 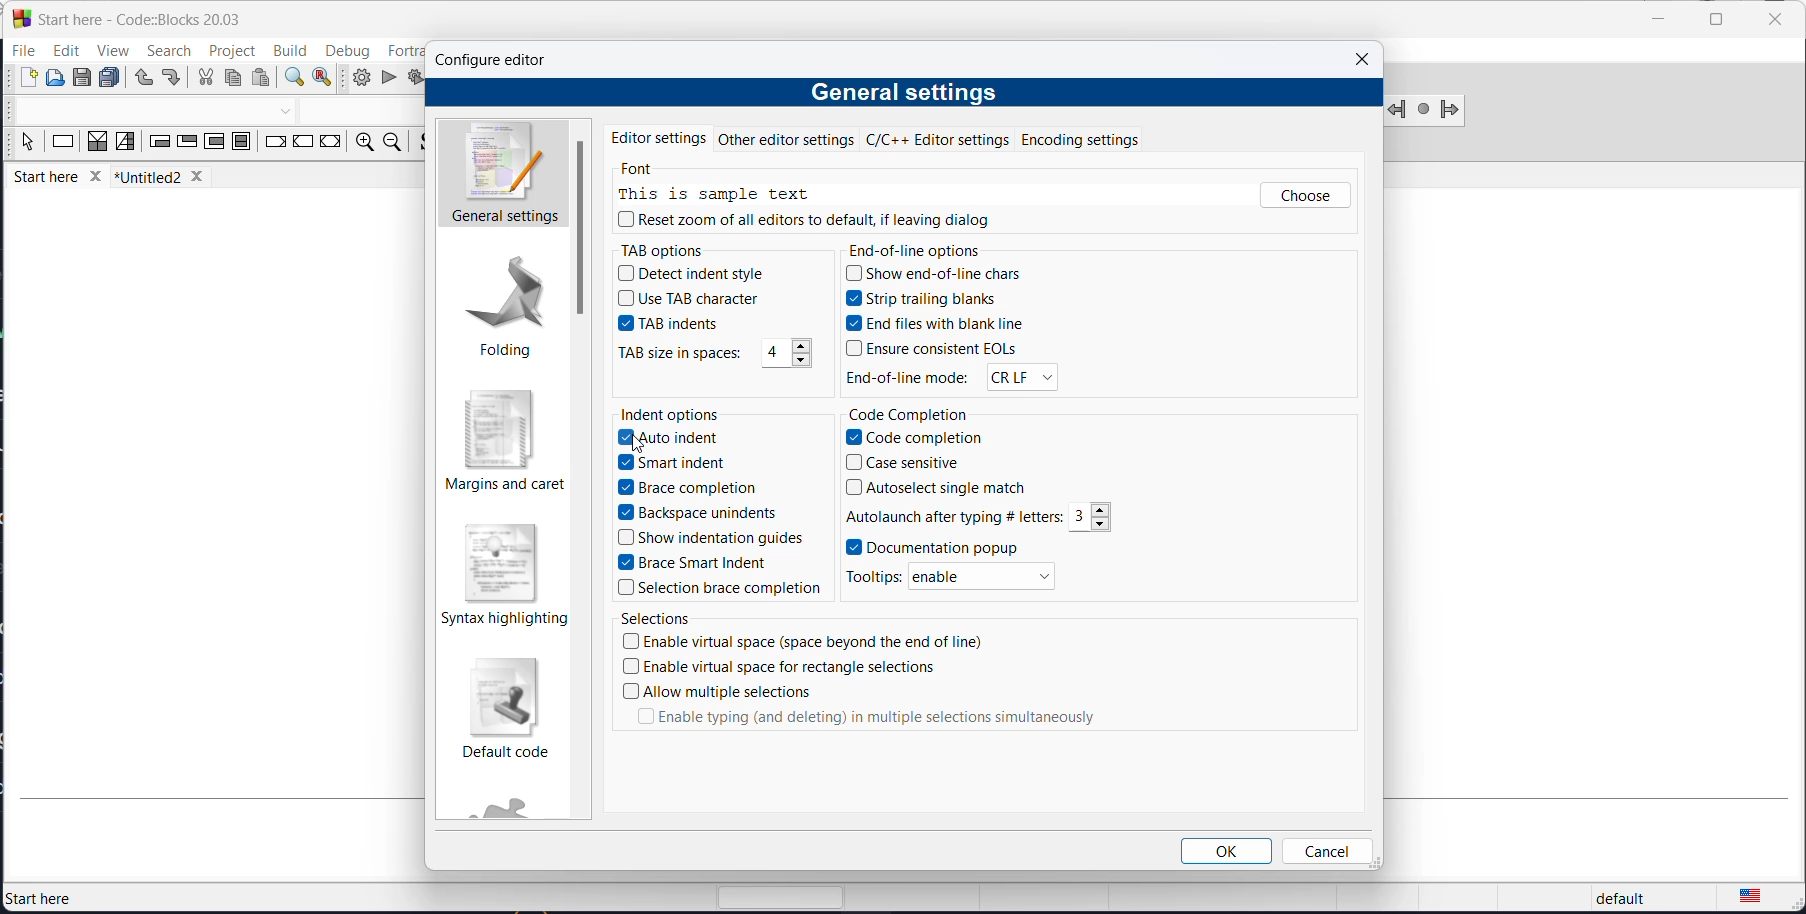 I want to click on project, so click(x=233, y=48).